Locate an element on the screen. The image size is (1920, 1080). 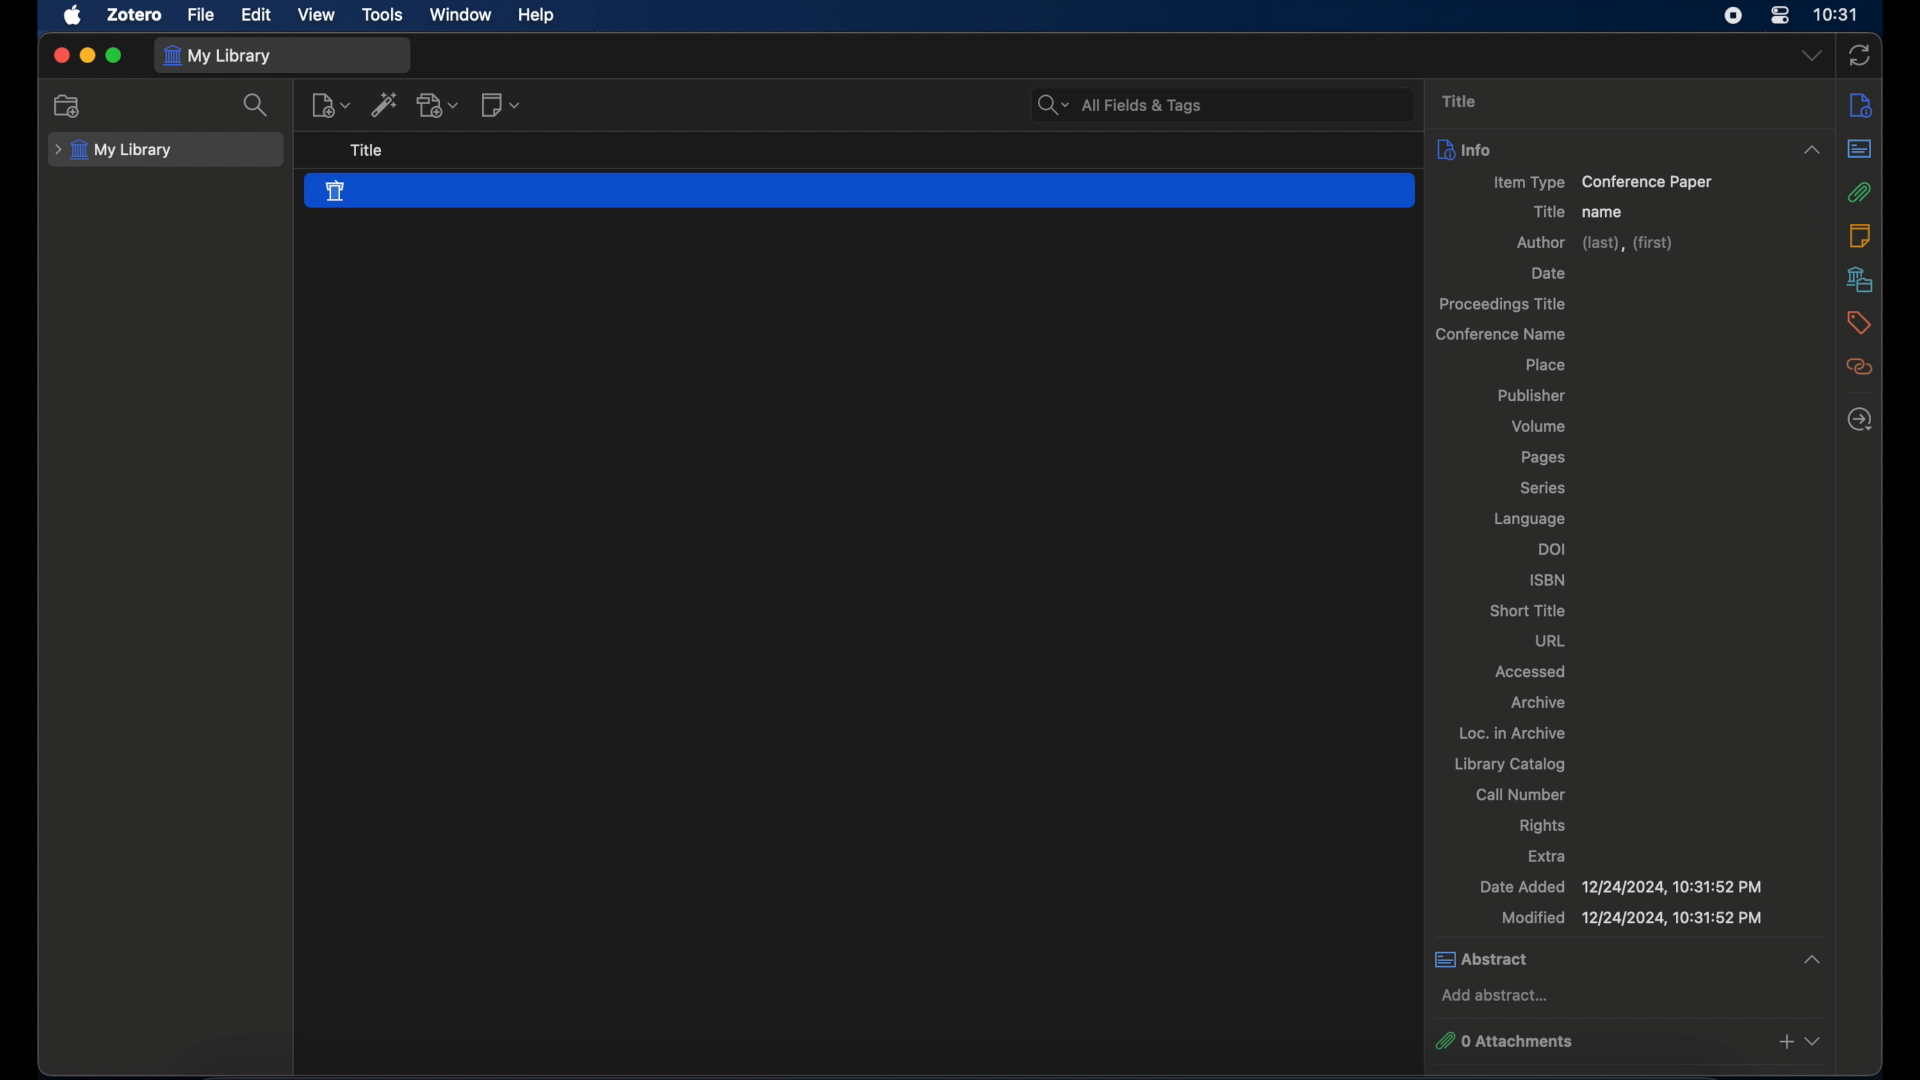
window is located at coordinates (462, 14).